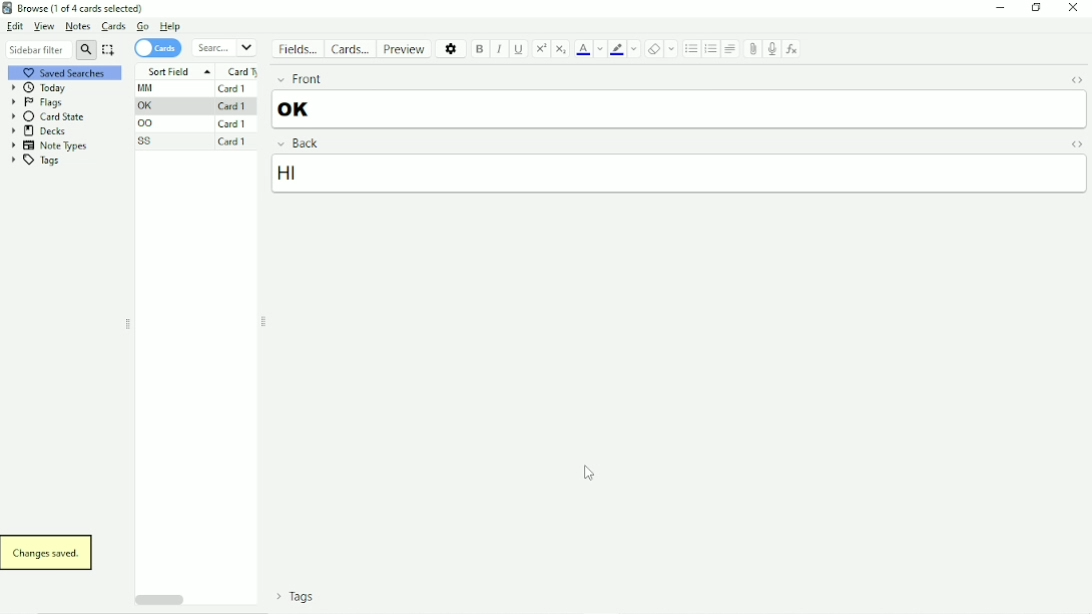  What do you see at coordinates (175, 70) in the screenshot?
I see `Sort Field` at bounding box center [175, 70].